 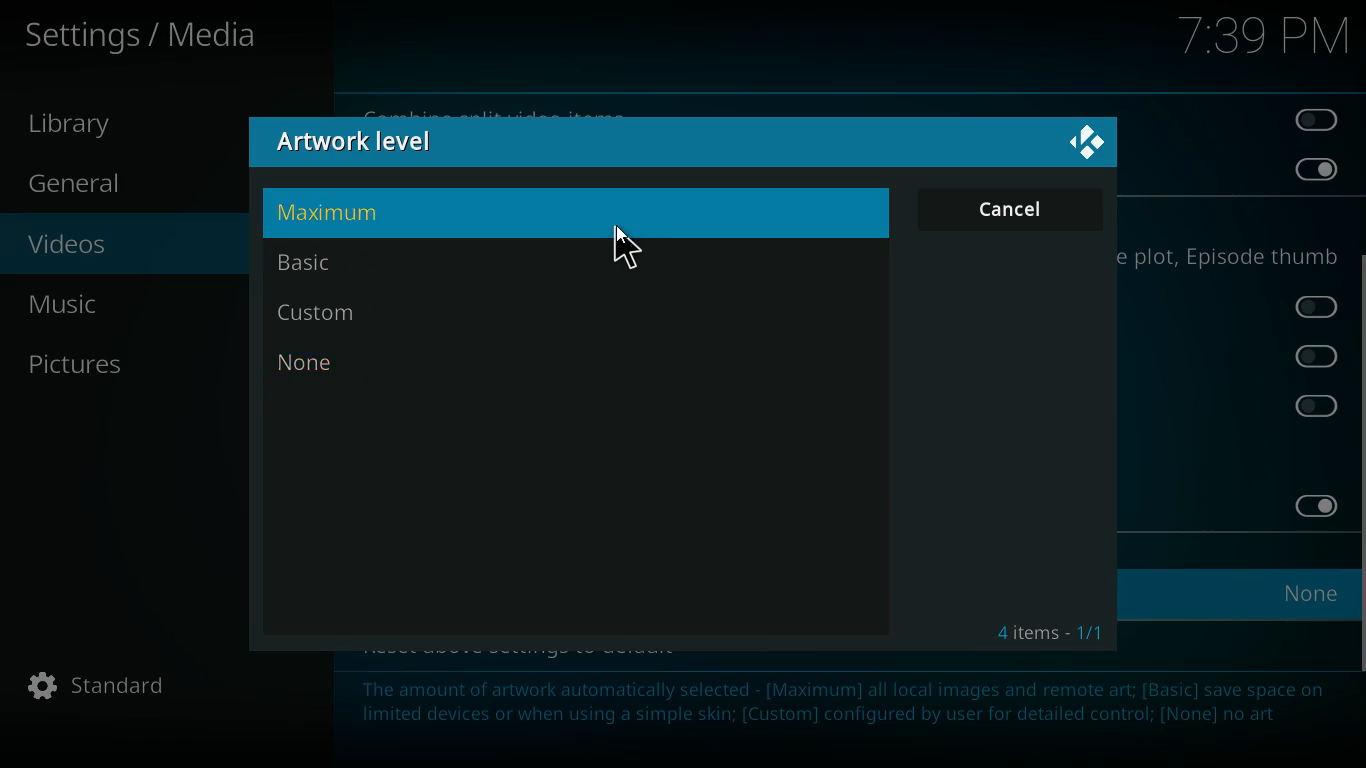 What do you see at coordinates (98, 185) in the screenshot?
I see `General` at bounding box center [98, 185].